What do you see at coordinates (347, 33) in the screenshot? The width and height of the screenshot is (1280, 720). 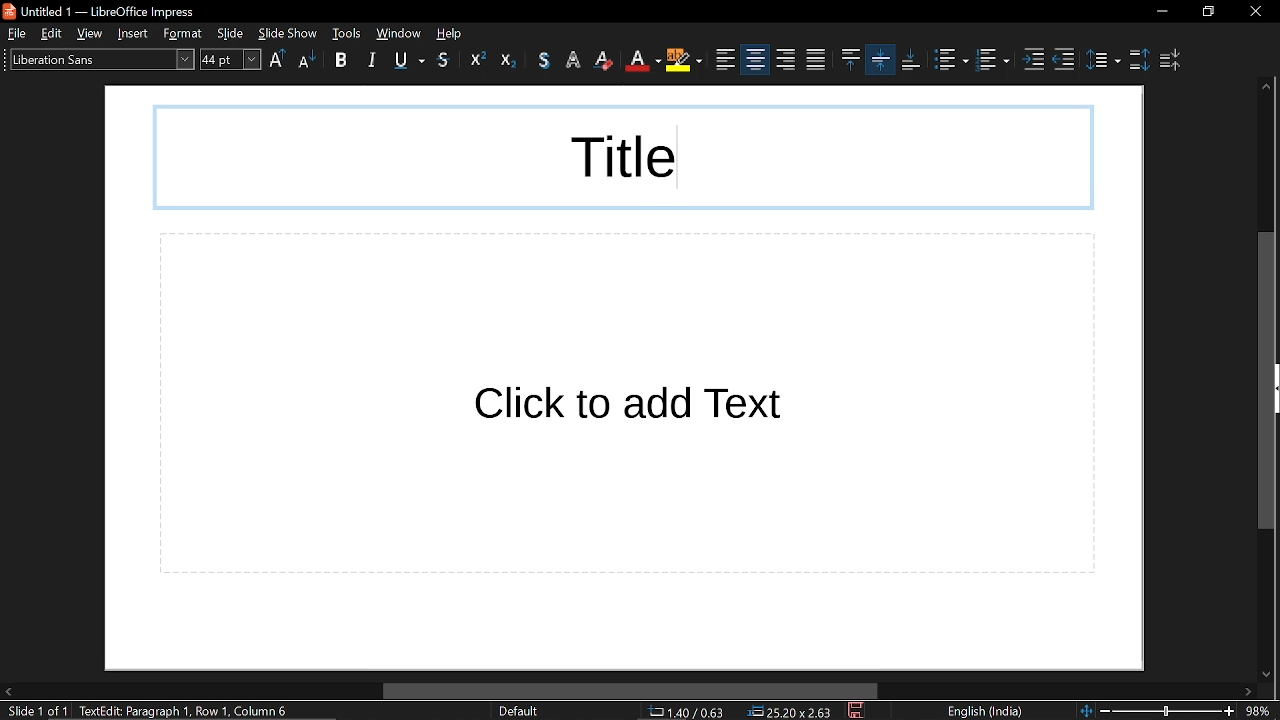 I see `tools` at bounding box center [347, 33].